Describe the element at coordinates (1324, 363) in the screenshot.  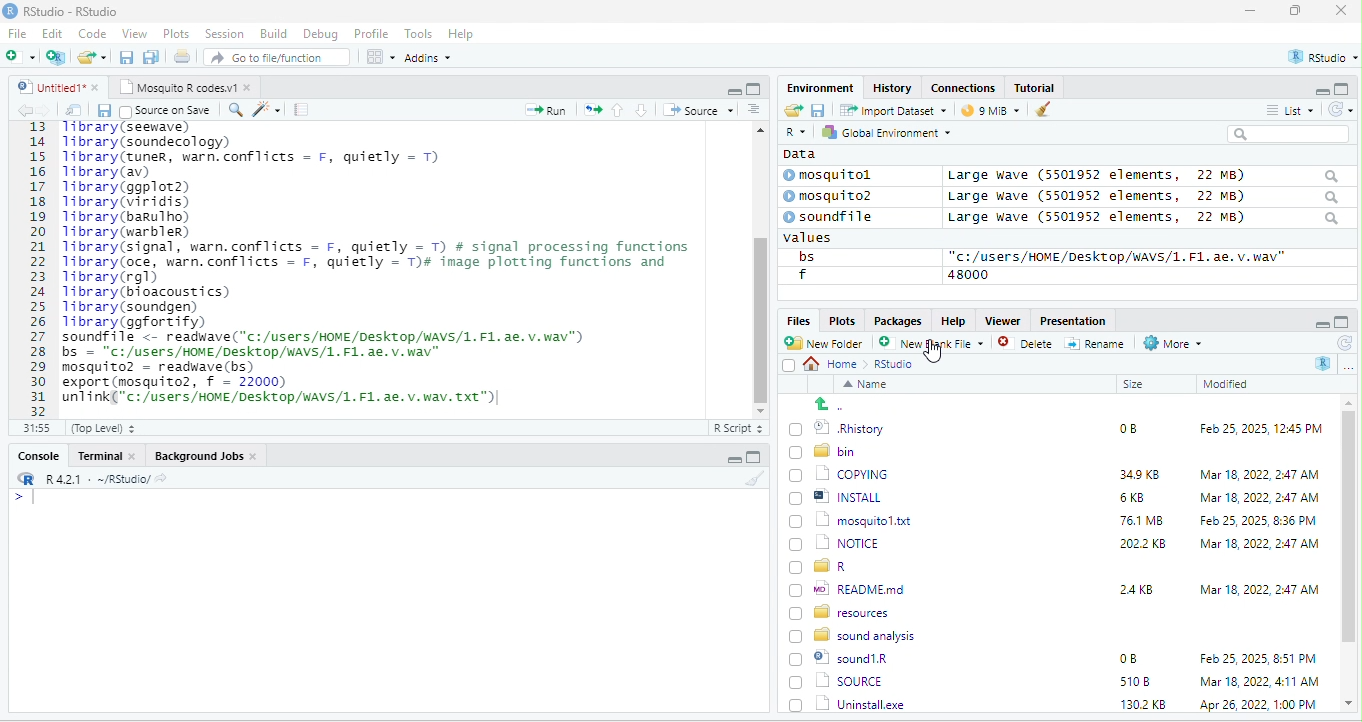
I see `R` at that location.